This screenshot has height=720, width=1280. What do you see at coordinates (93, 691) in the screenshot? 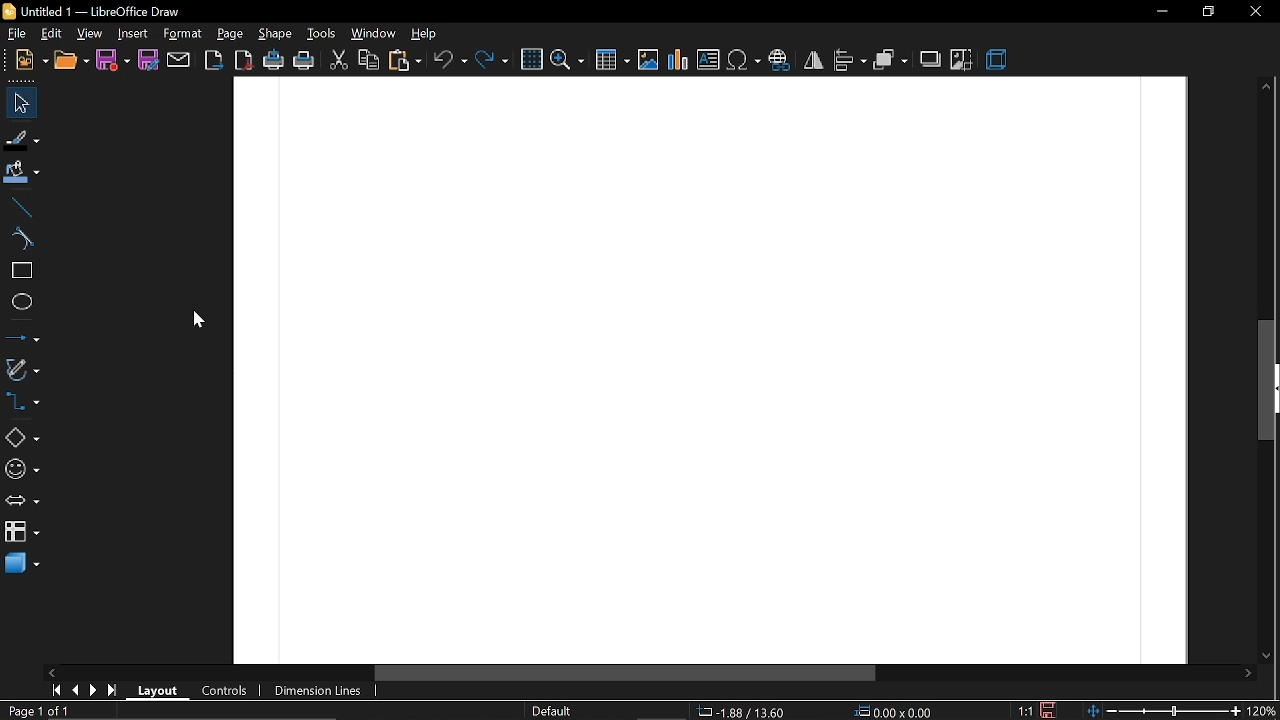
I see `next page` at bounding box center [93, 691].